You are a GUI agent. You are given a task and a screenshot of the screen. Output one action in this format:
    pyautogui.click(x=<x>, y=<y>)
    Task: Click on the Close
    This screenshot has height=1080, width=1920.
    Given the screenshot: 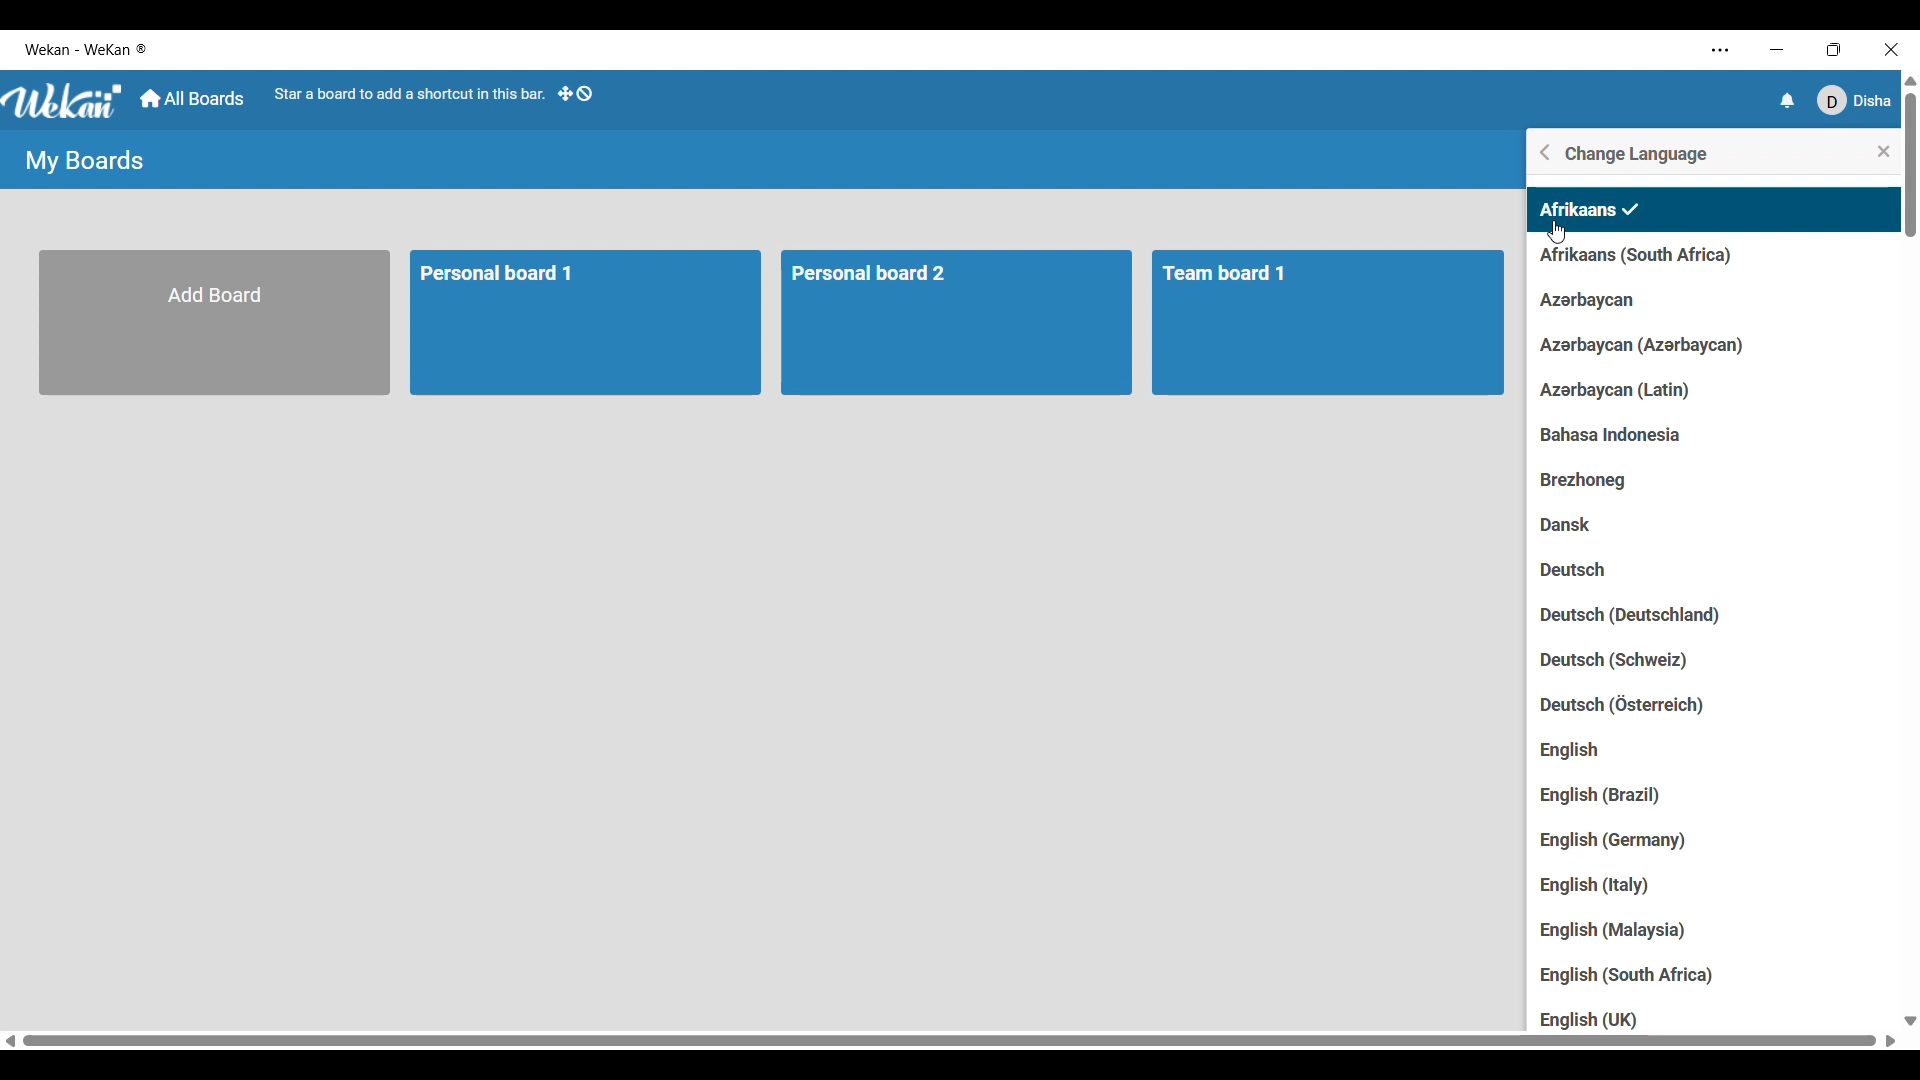 What is the action you would take?
    pyautogui.click(x=1890, y=47)
    